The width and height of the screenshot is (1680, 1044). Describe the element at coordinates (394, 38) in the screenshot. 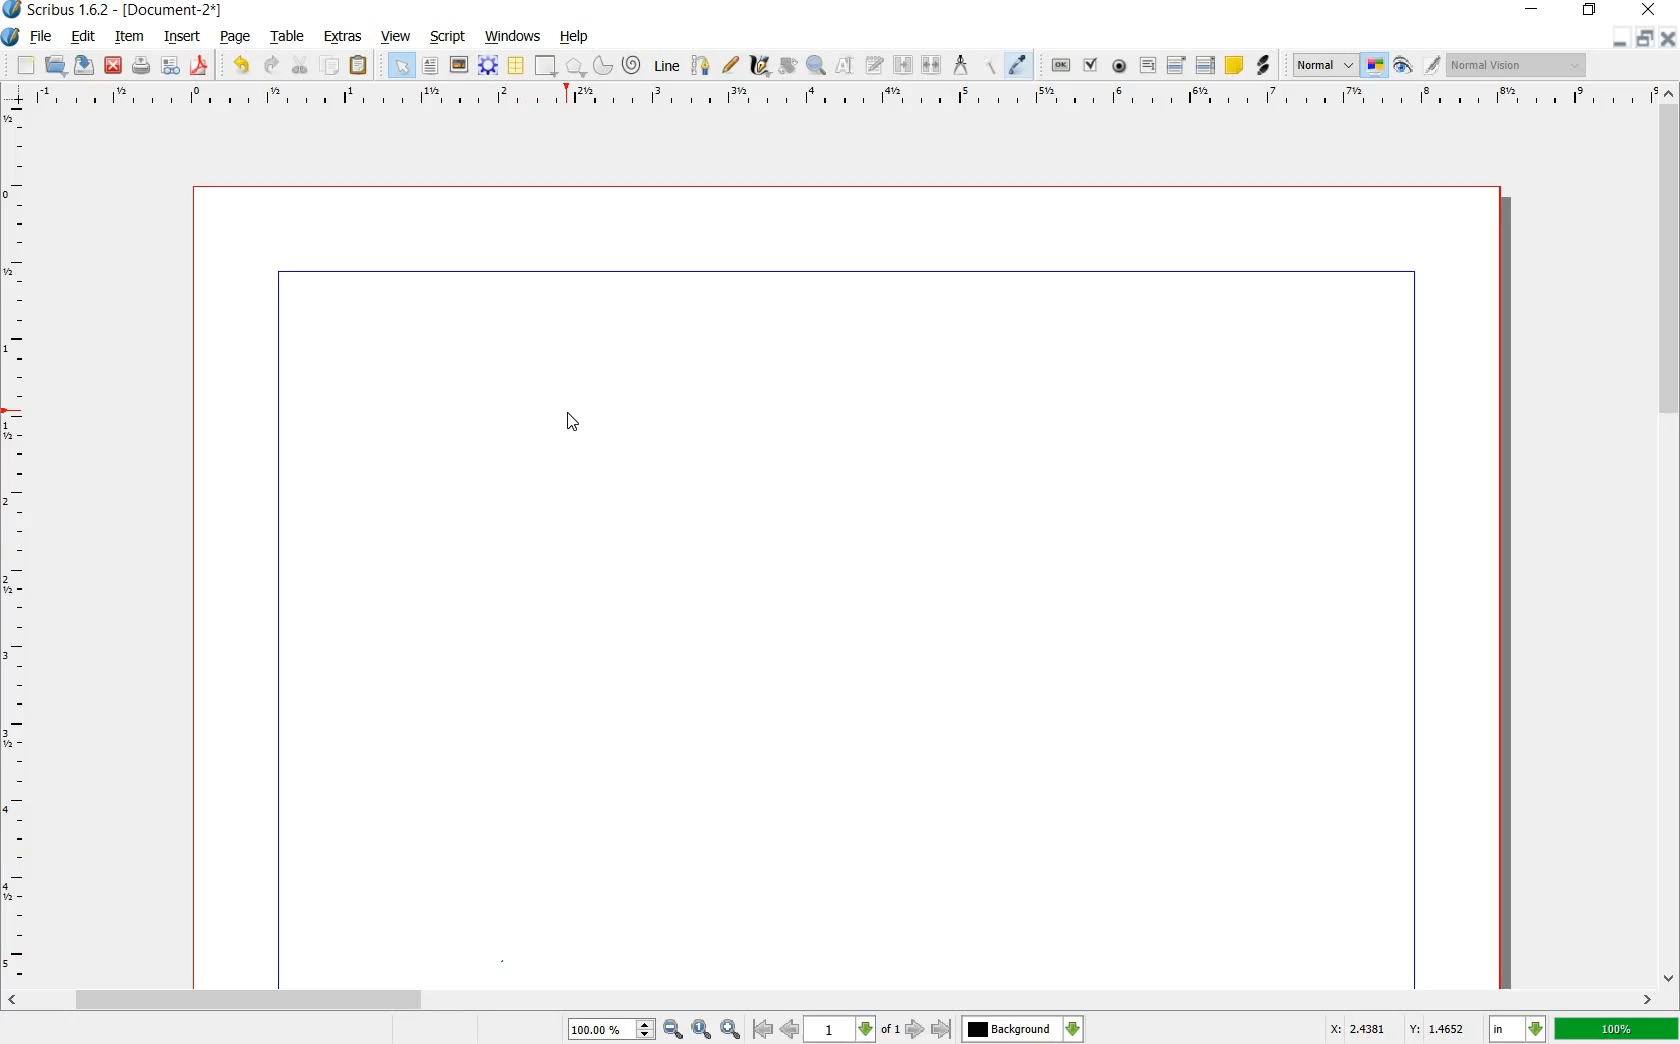

I see `VIEW` at that location.